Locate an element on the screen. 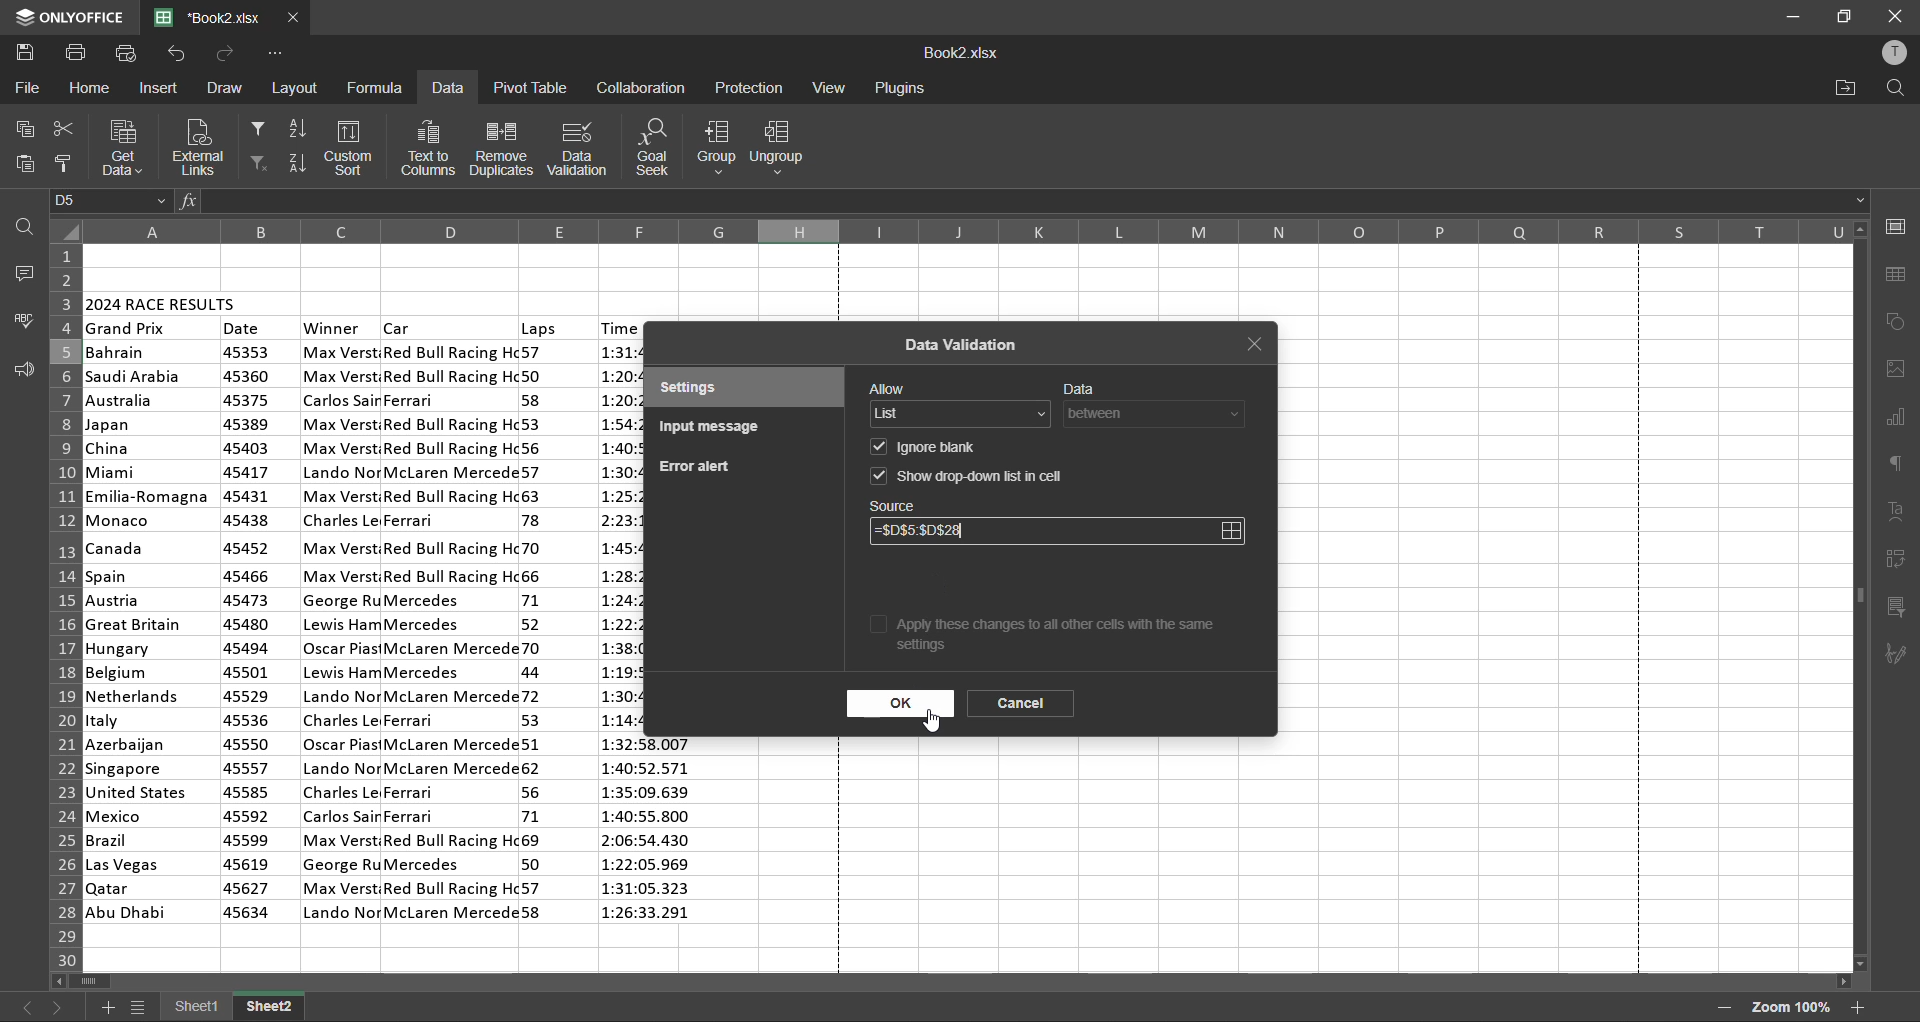 Image resolution: width=1920 pixels, height=1022 pixels. ok is located at coordinates (901, 703).